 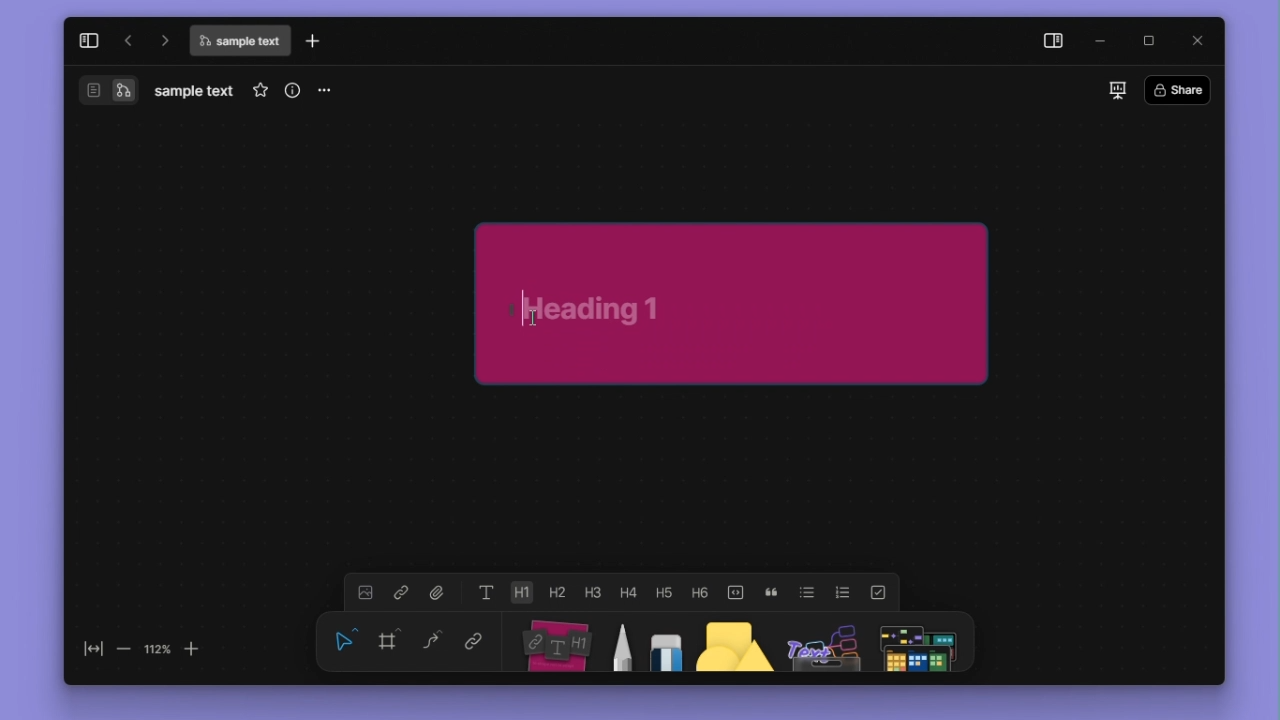 I want to click on slideshow, so click(x=1118, y=90).